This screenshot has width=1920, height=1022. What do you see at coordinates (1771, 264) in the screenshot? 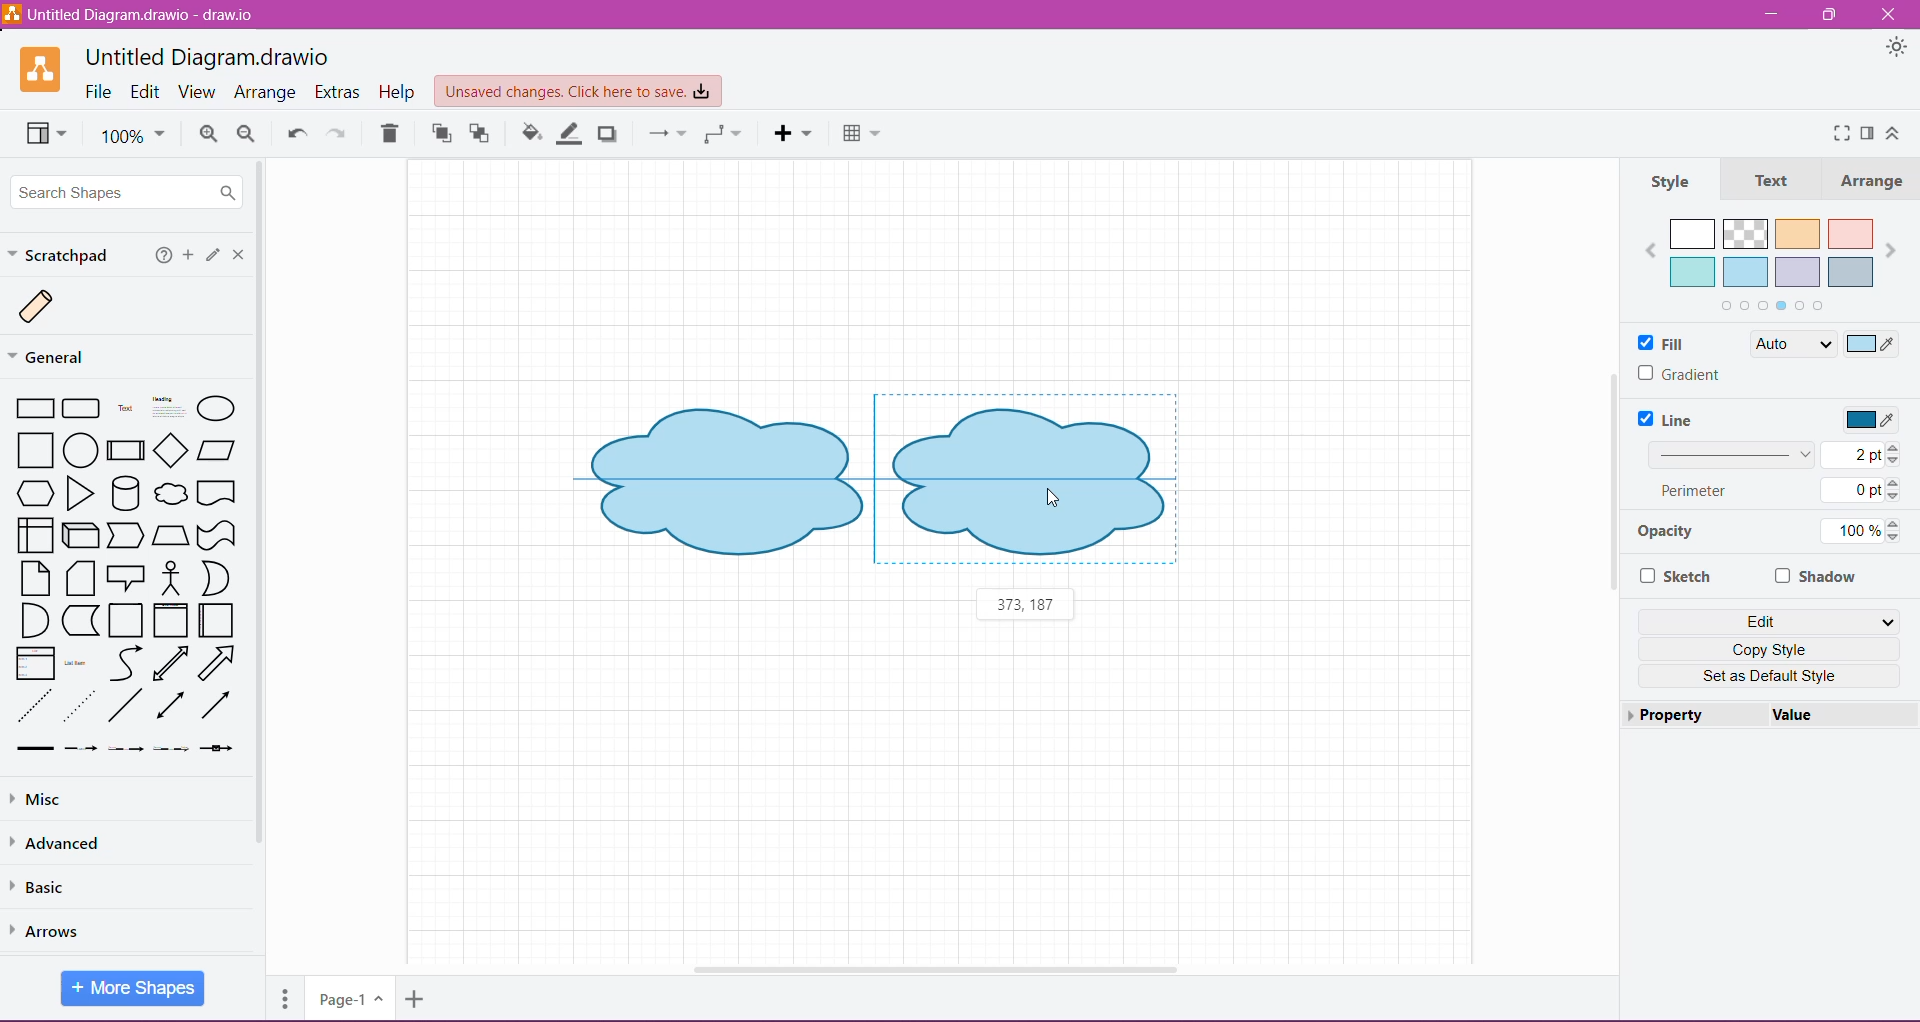
I see `Fill color palette` at bounding box center [1771, 264].